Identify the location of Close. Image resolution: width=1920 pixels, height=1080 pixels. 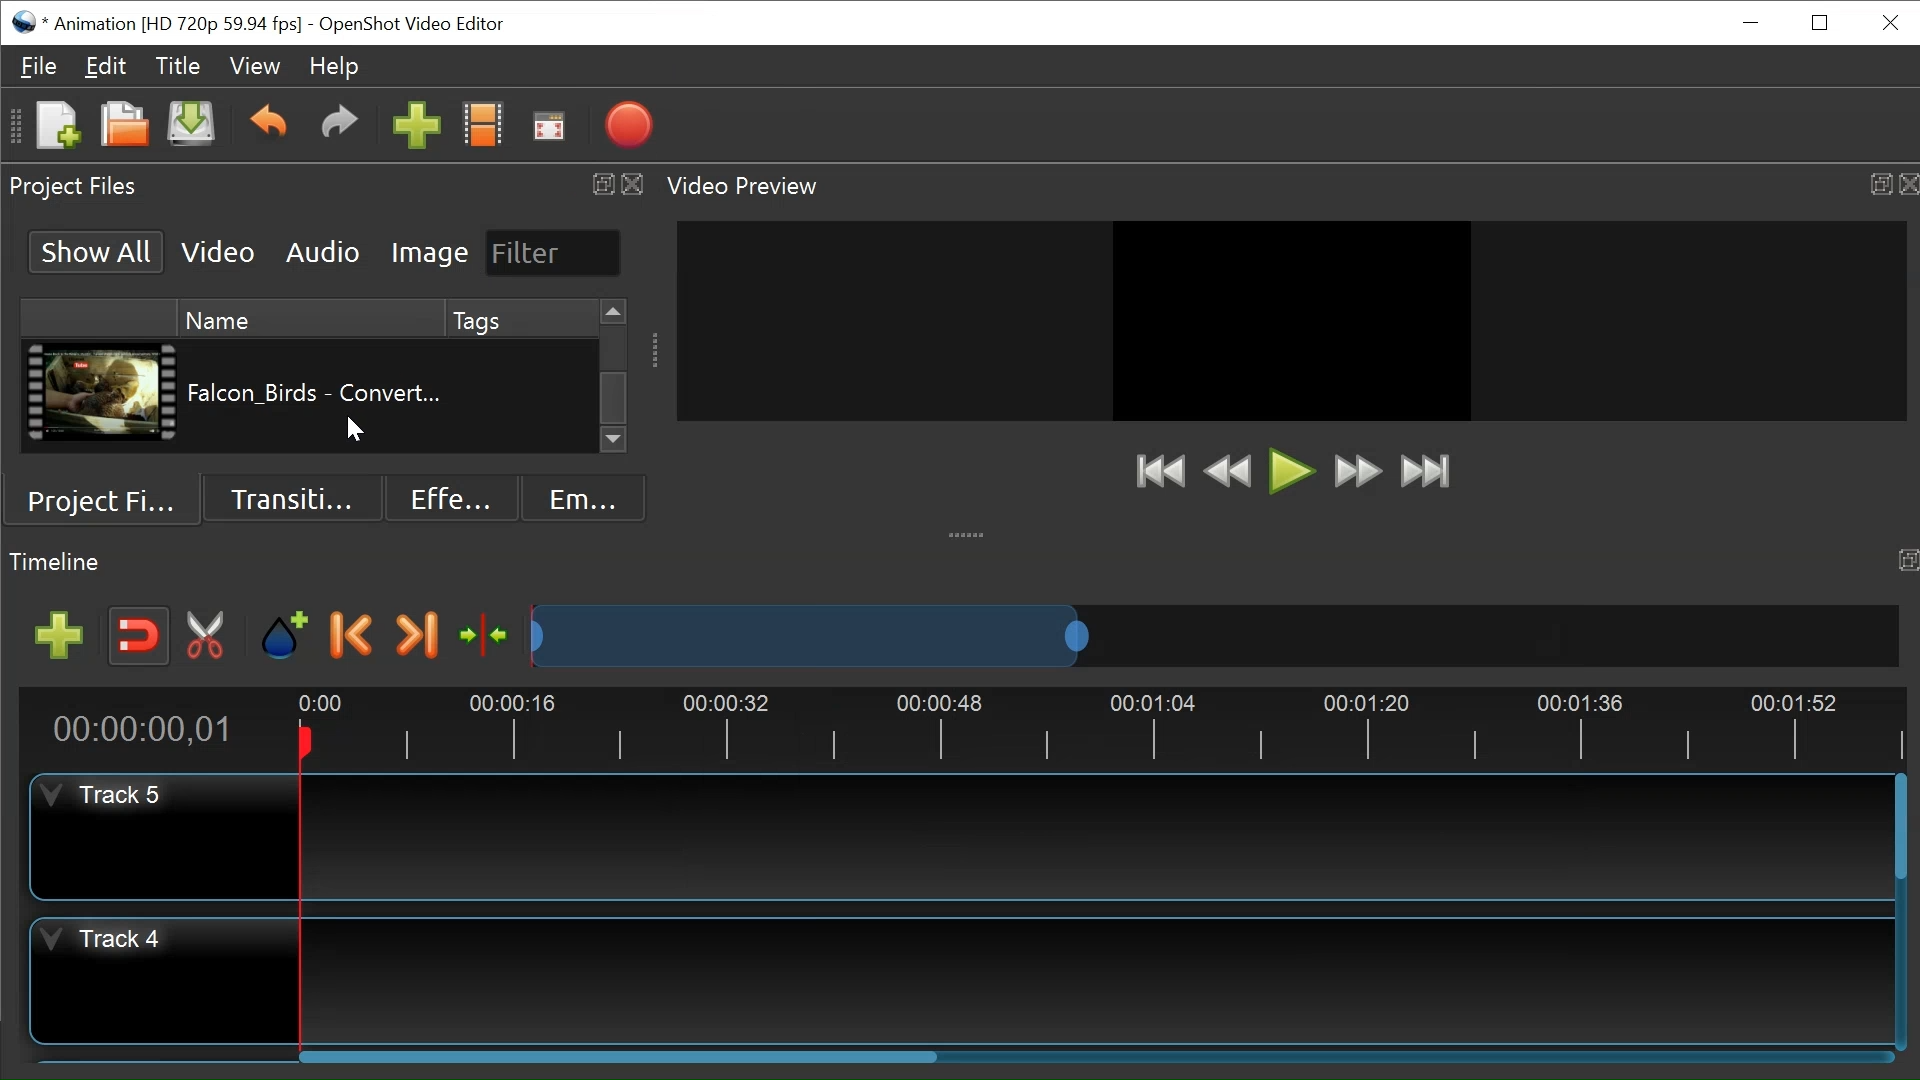
(1887, 23).